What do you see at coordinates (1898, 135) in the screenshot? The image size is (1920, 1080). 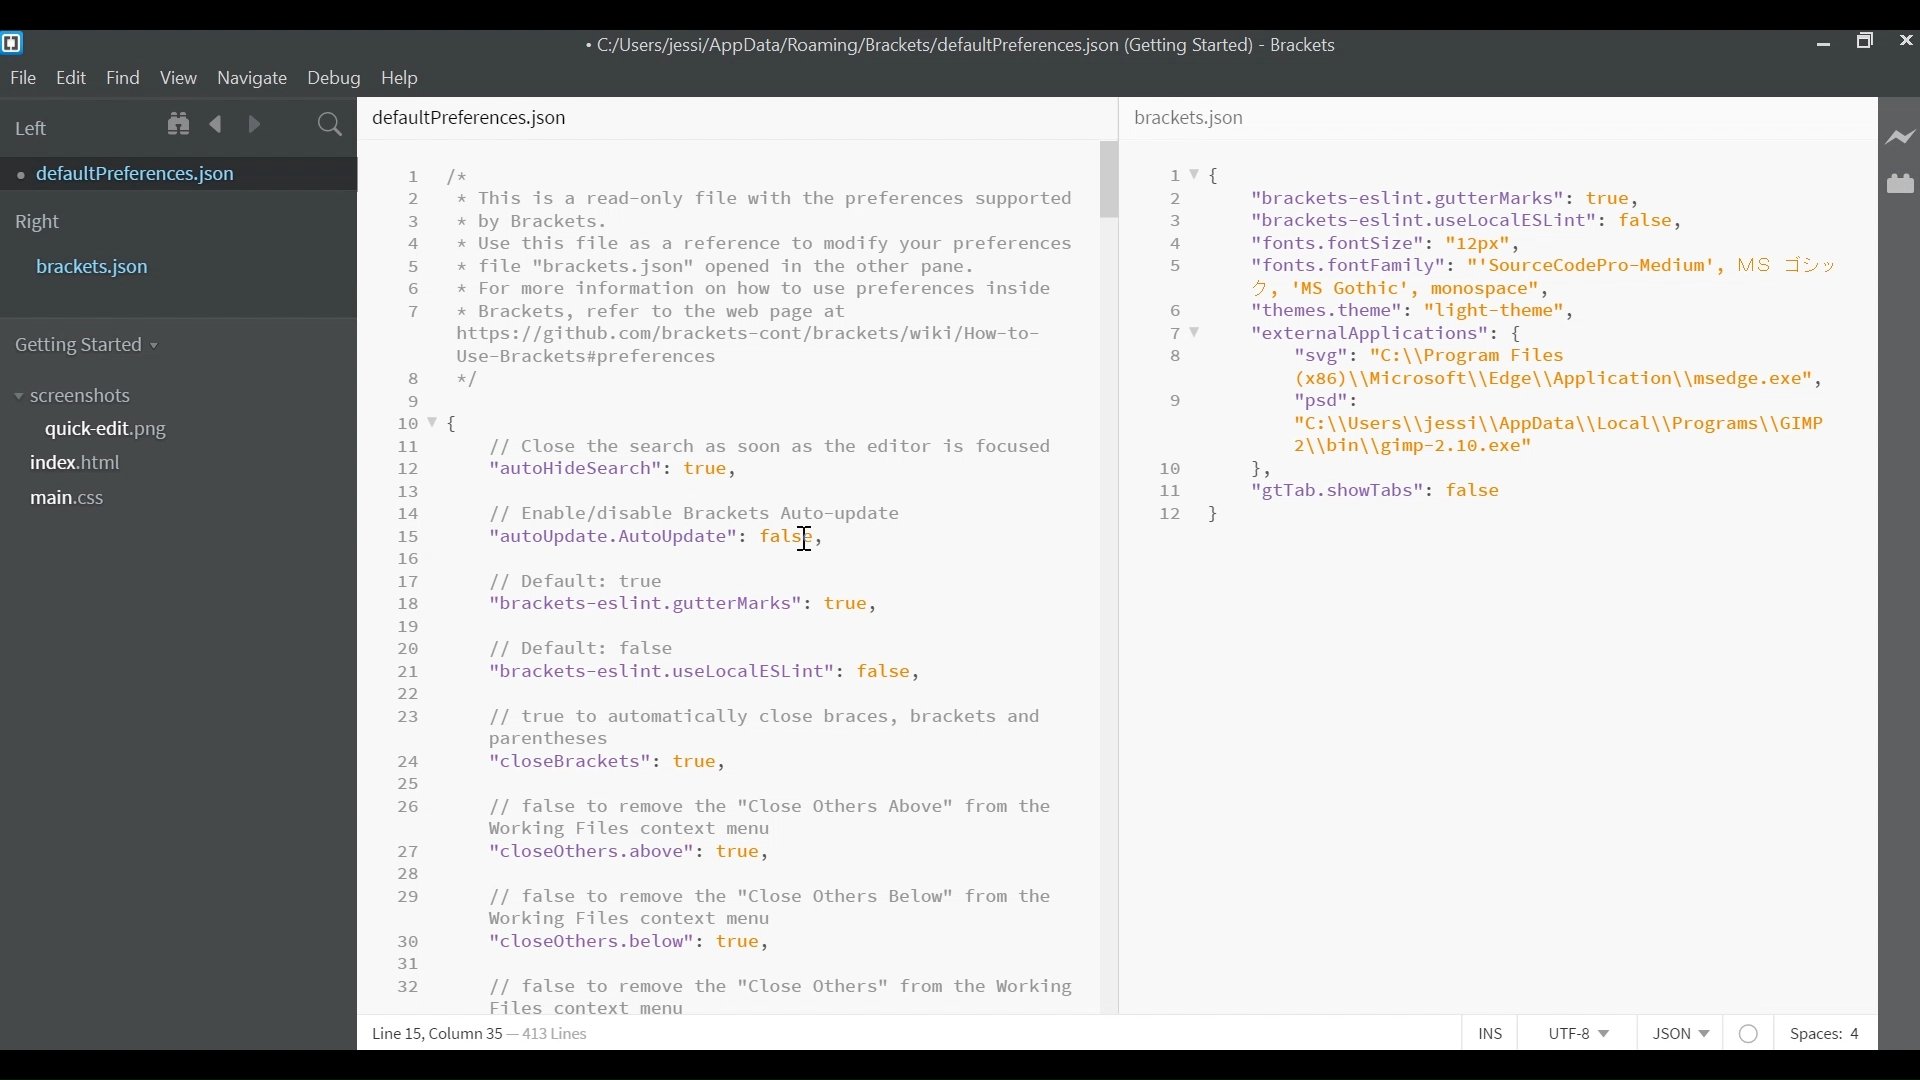 I see `Live Preview` at bounding box center [1898, 135].